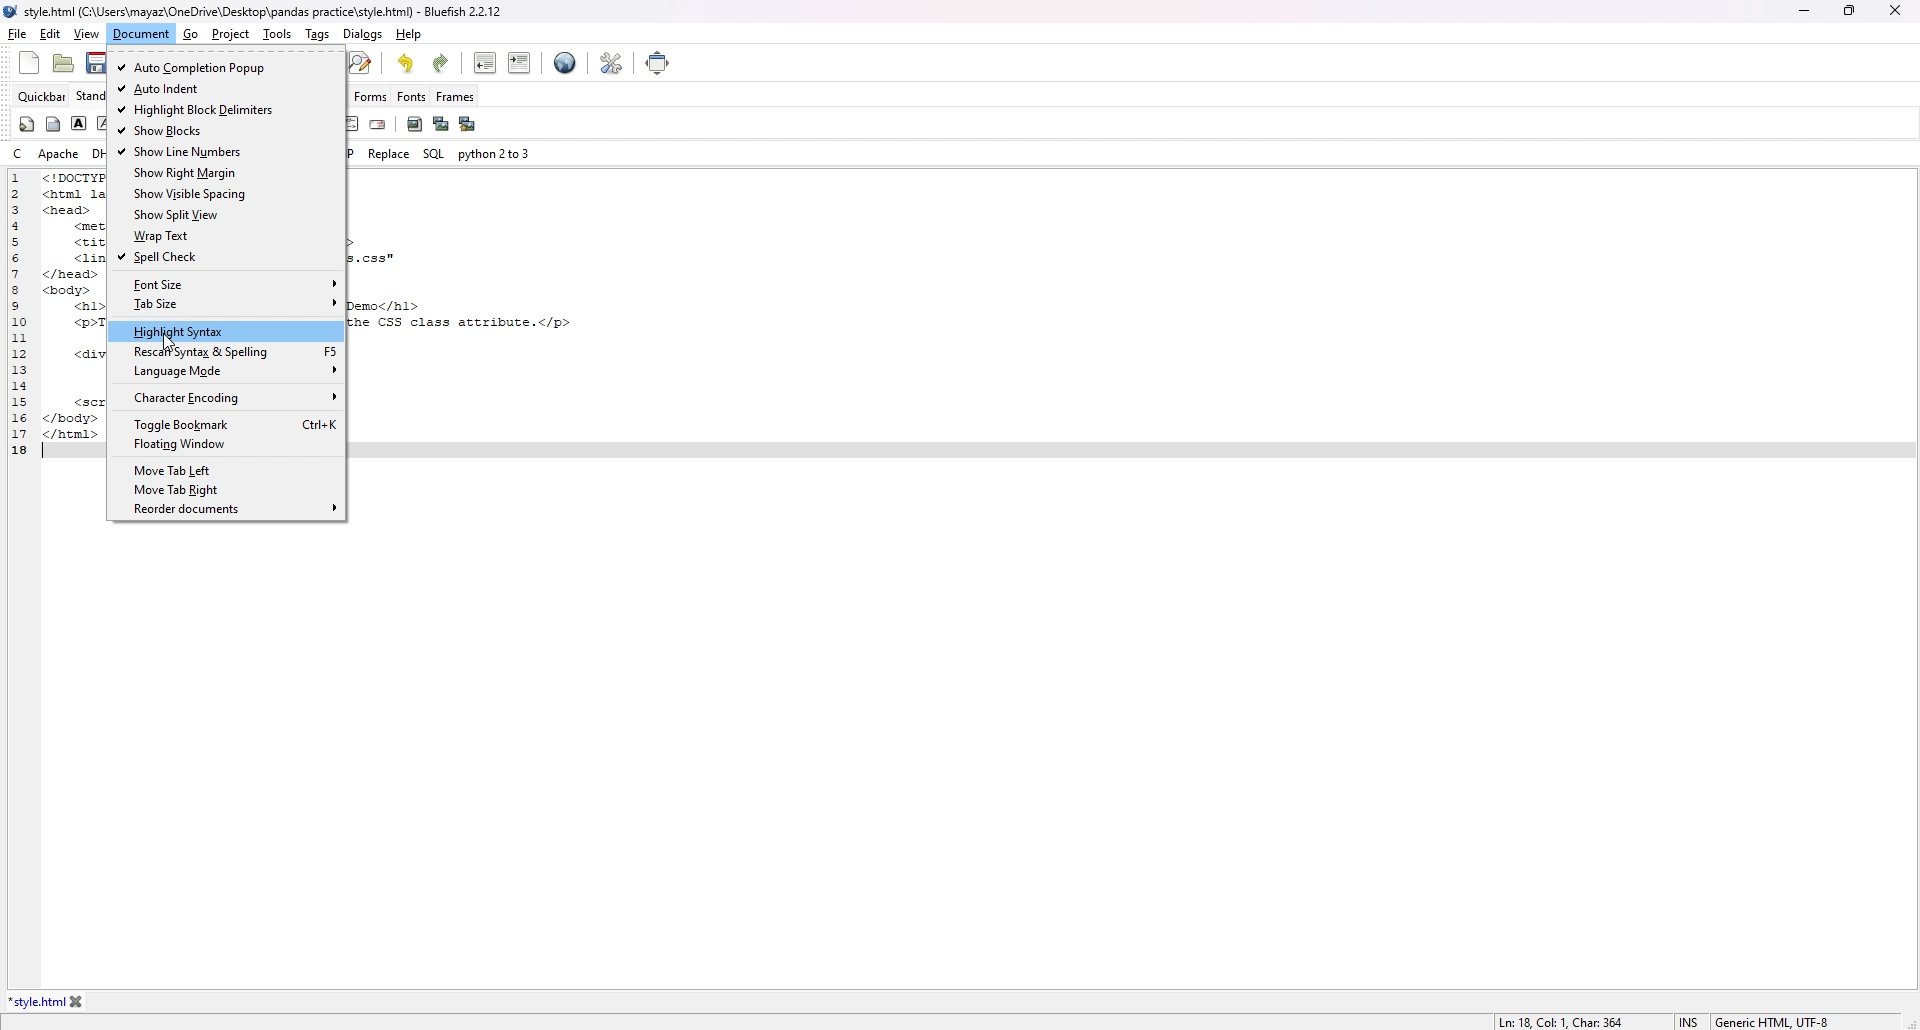 The image size is (1920, 1030). What do you see at coordinates (225, 151) in the screenshot?
I see `show line numbers` at bounding box center [225, 151].